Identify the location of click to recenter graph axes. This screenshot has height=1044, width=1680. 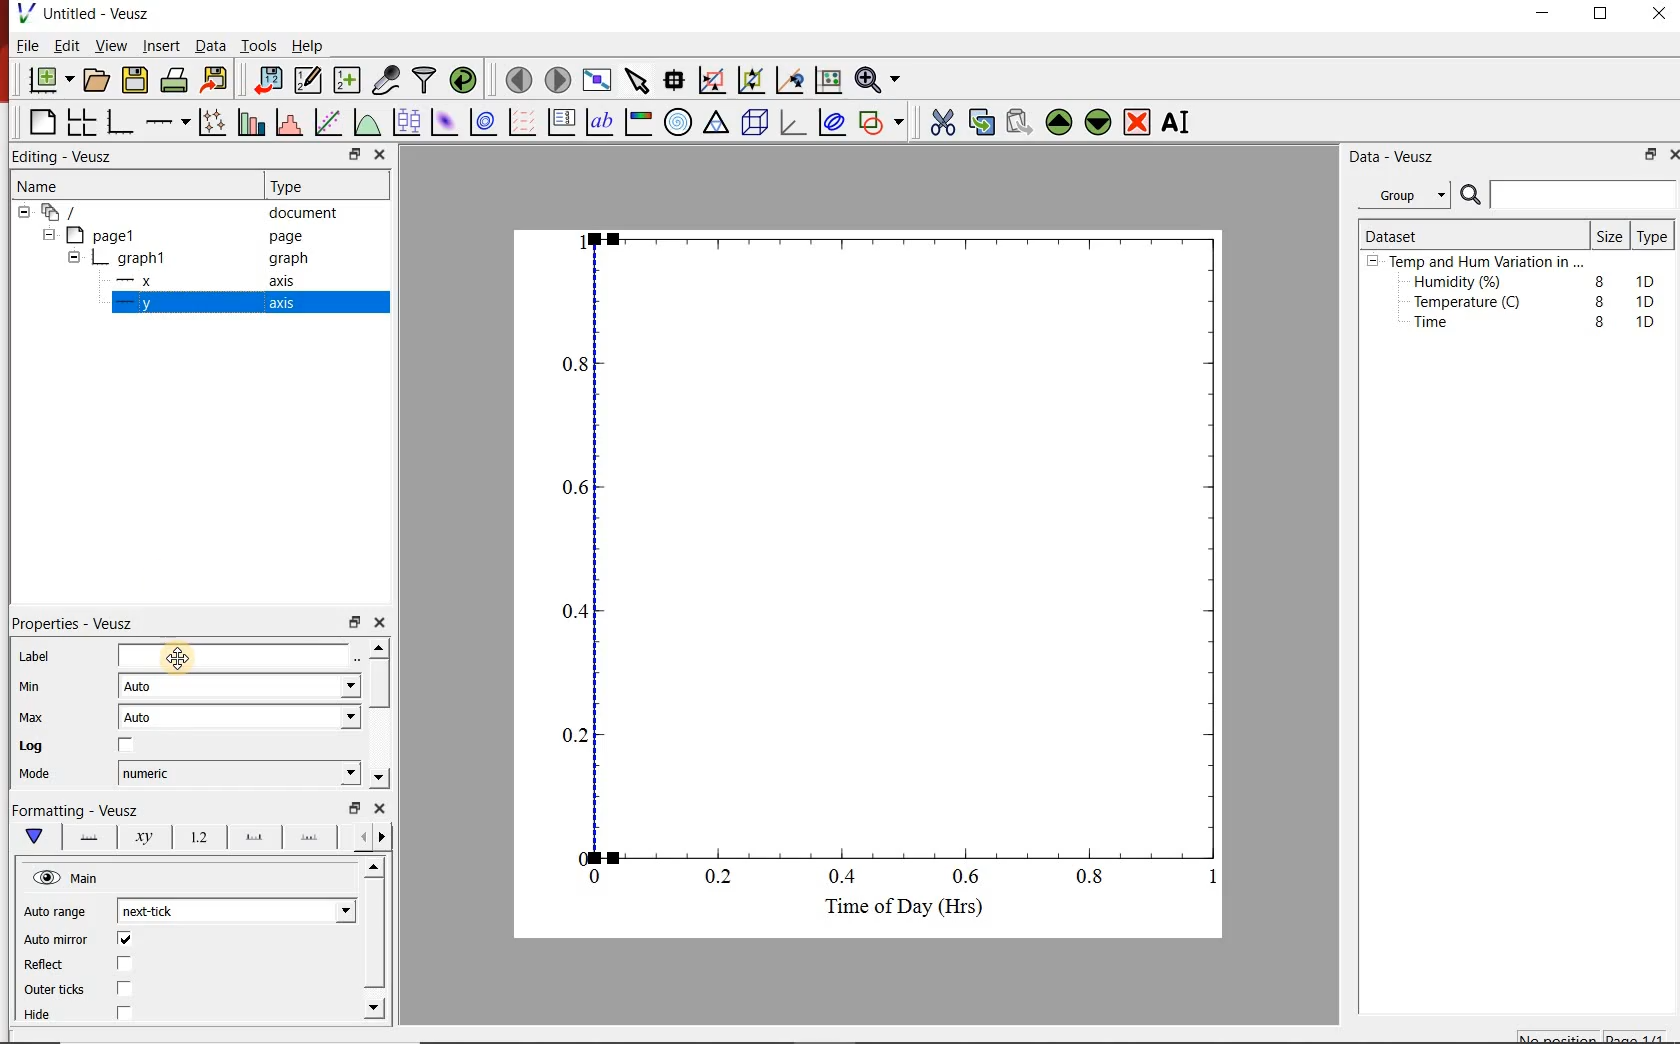
(790, 80).